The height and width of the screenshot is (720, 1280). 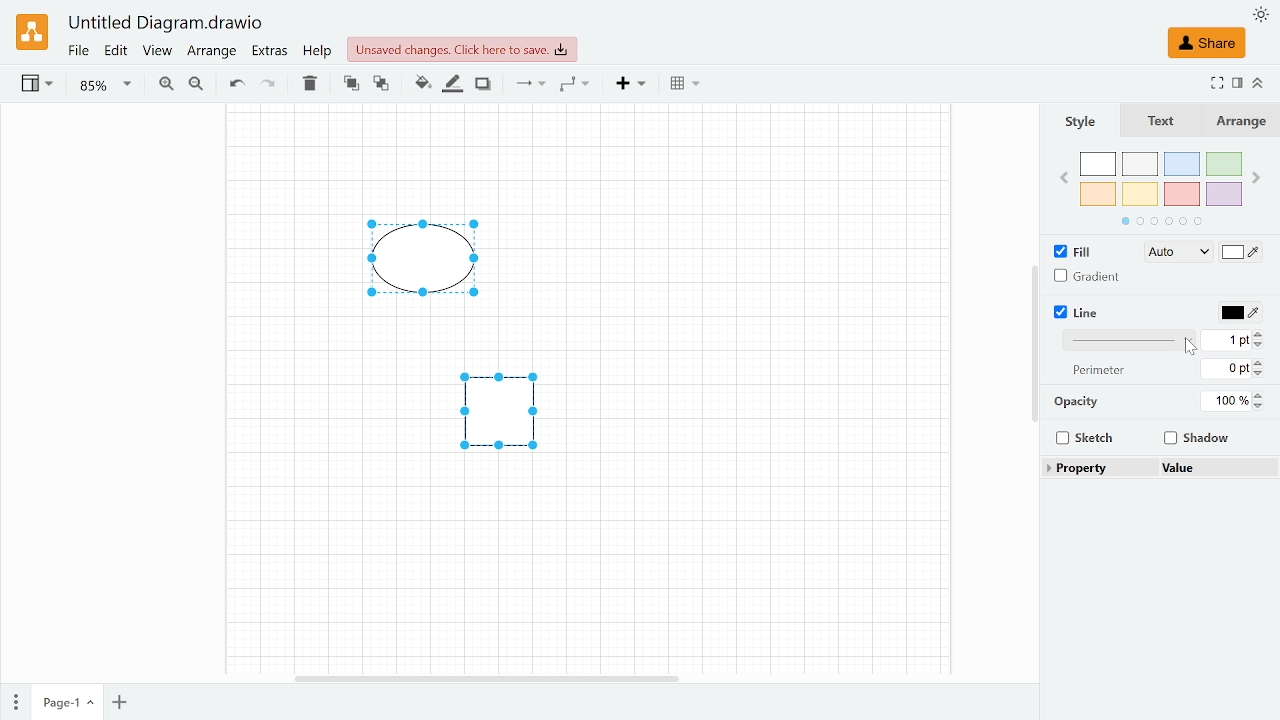 What do you see at coordinates (1130, 342) in the screenshot?
I see `Line style` at bounding box center [1130, 342].